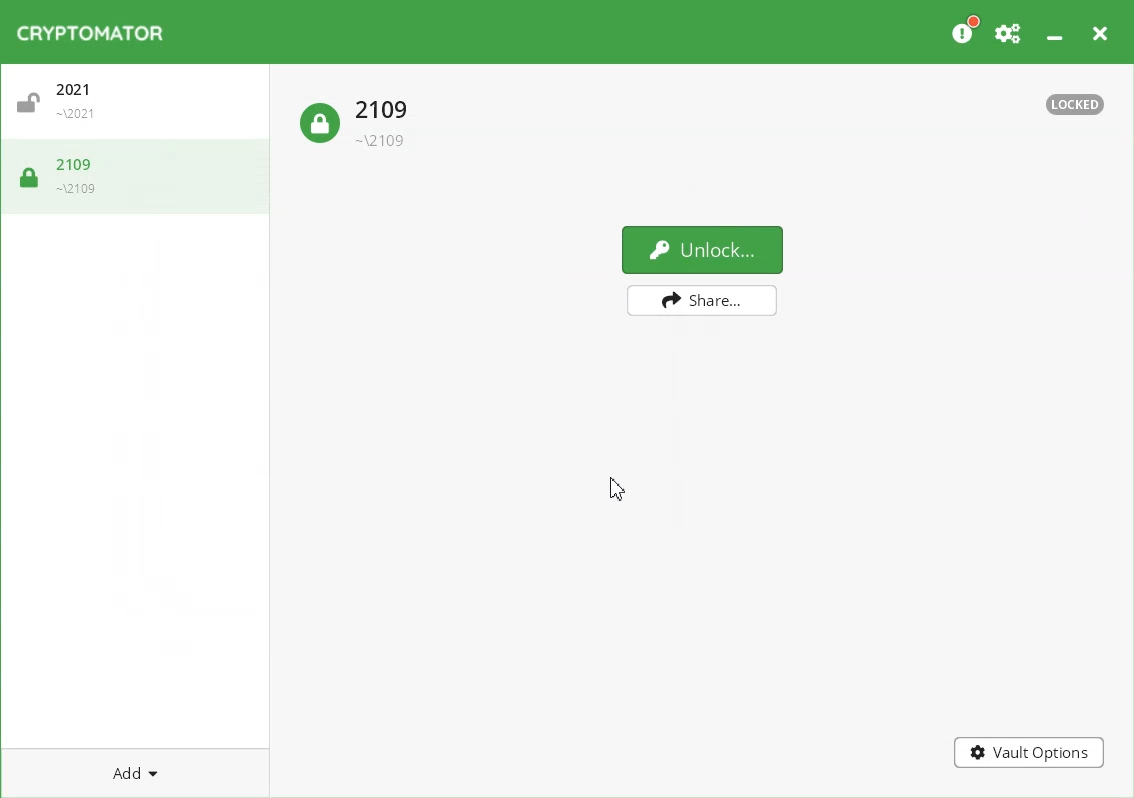  Describe the element at coordinates (1057, 32) in the screenshot. I see `Minimize` at that location.